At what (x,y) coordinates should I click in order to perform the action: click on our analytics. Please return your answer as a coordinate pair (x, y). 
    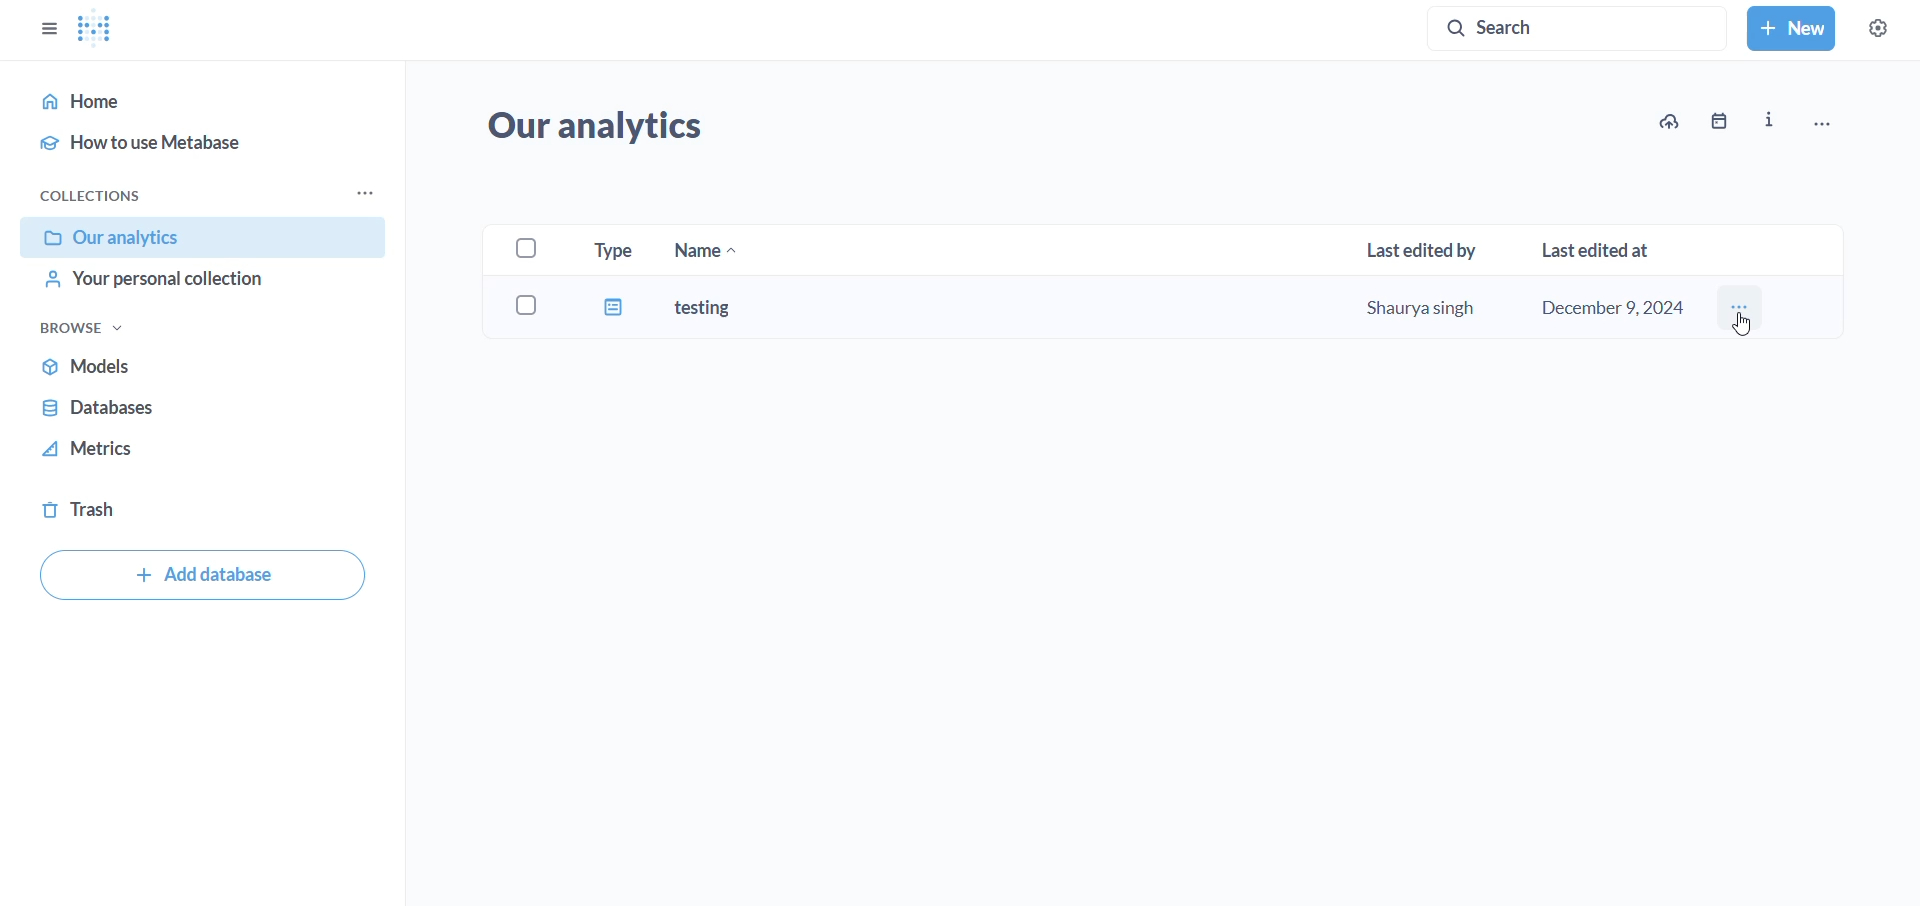
    Looking at the image, I should click on (206, 239).